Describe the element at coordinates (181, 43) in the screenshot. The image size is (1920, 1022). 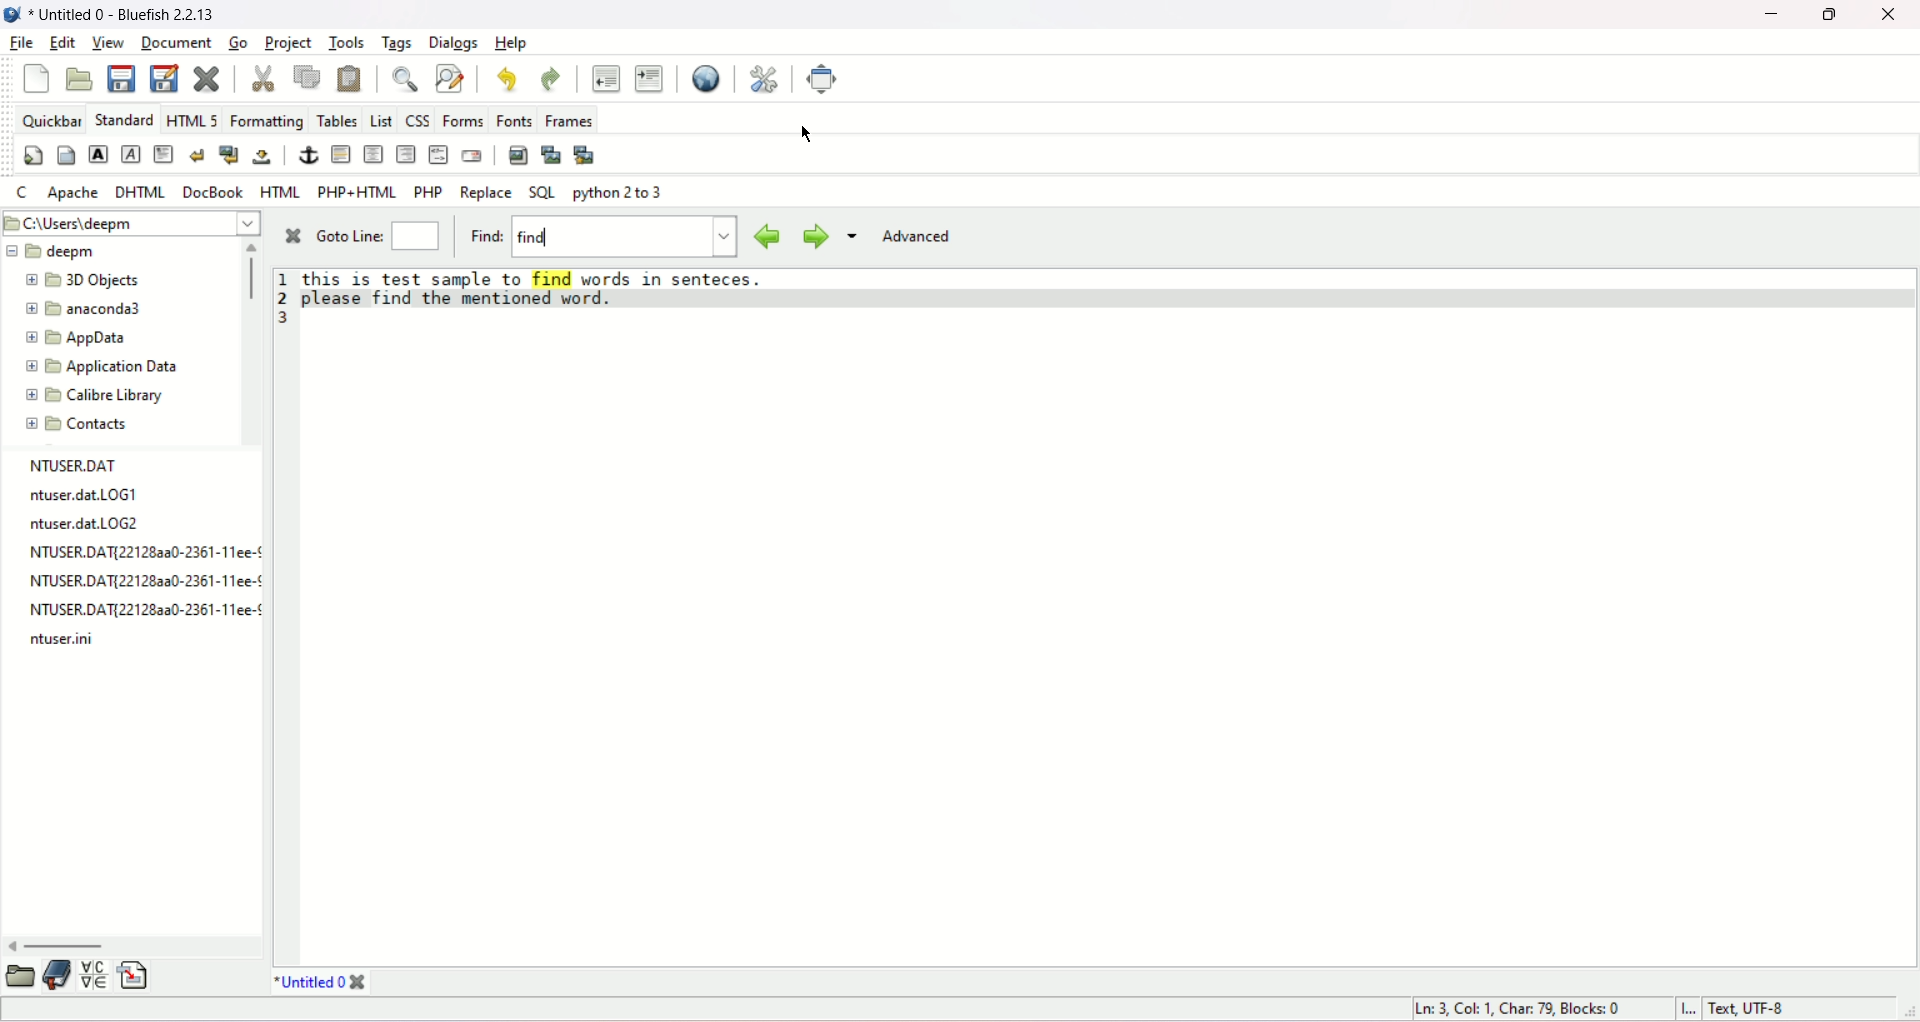
I see `document` at that location.